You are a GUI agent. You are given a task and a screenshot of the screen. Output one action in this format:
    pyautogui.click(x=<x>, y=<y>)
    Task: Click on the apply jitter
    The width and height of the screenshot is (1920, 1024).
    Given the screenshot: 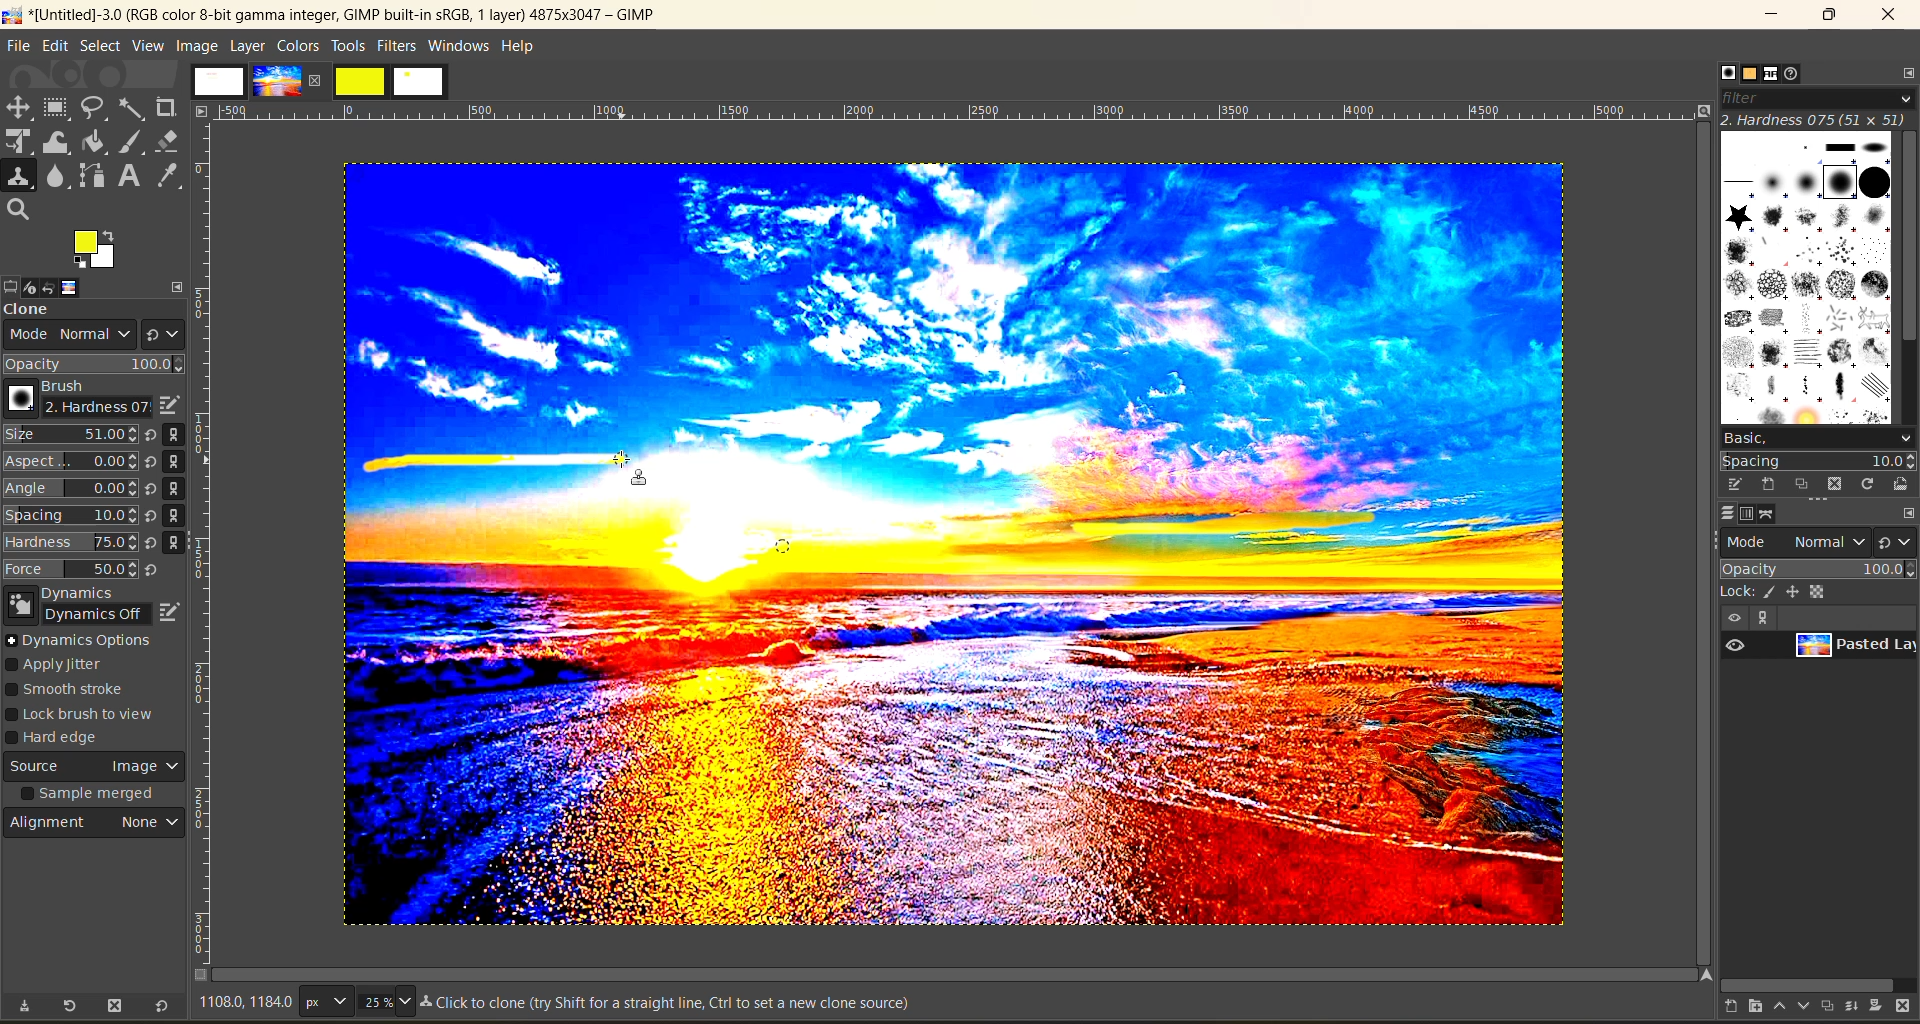 What is the action you would take?
    pyautogui.click(x=68, y=666)
    